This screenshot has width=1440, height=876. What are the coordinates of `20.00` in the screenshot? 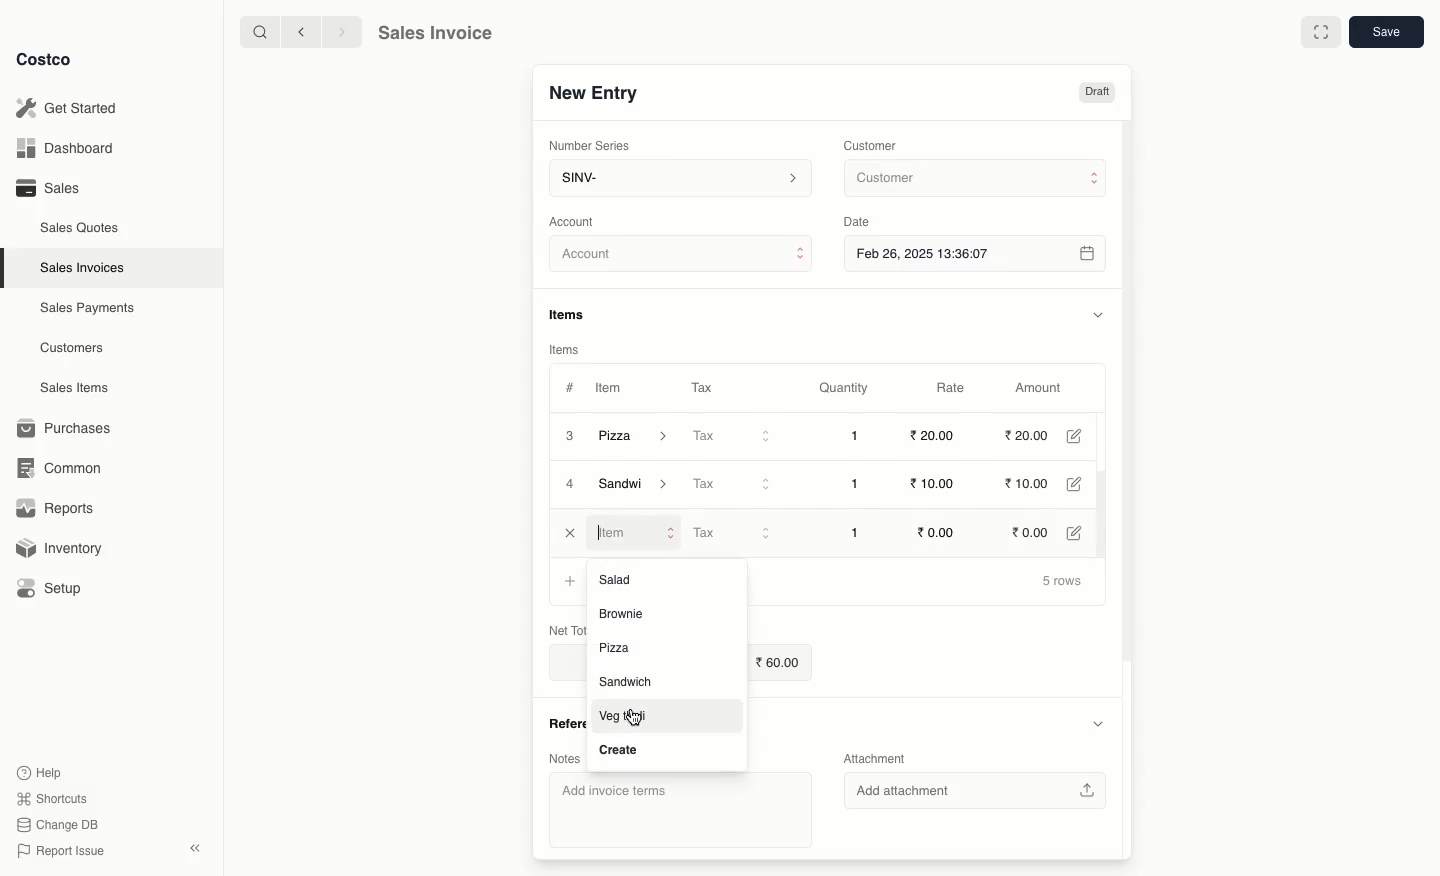 It's located at (931, 436).